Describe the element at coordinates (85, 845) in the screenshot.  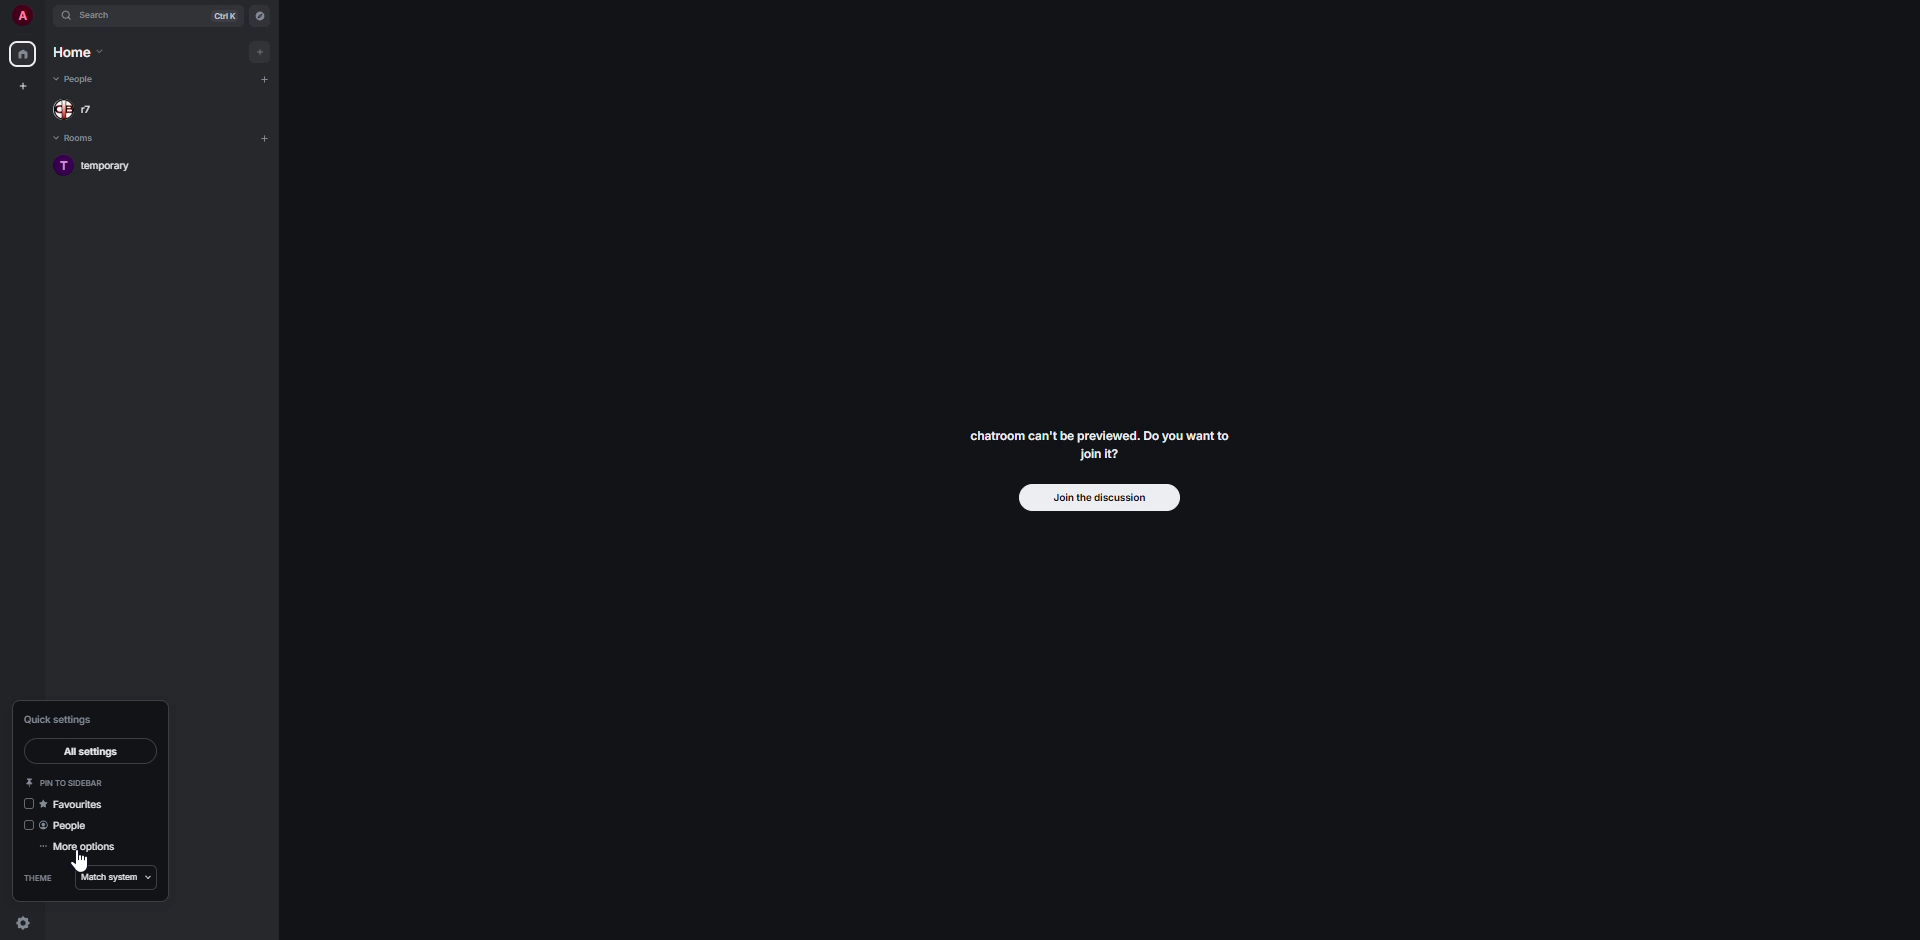
I see `more options` at that location.